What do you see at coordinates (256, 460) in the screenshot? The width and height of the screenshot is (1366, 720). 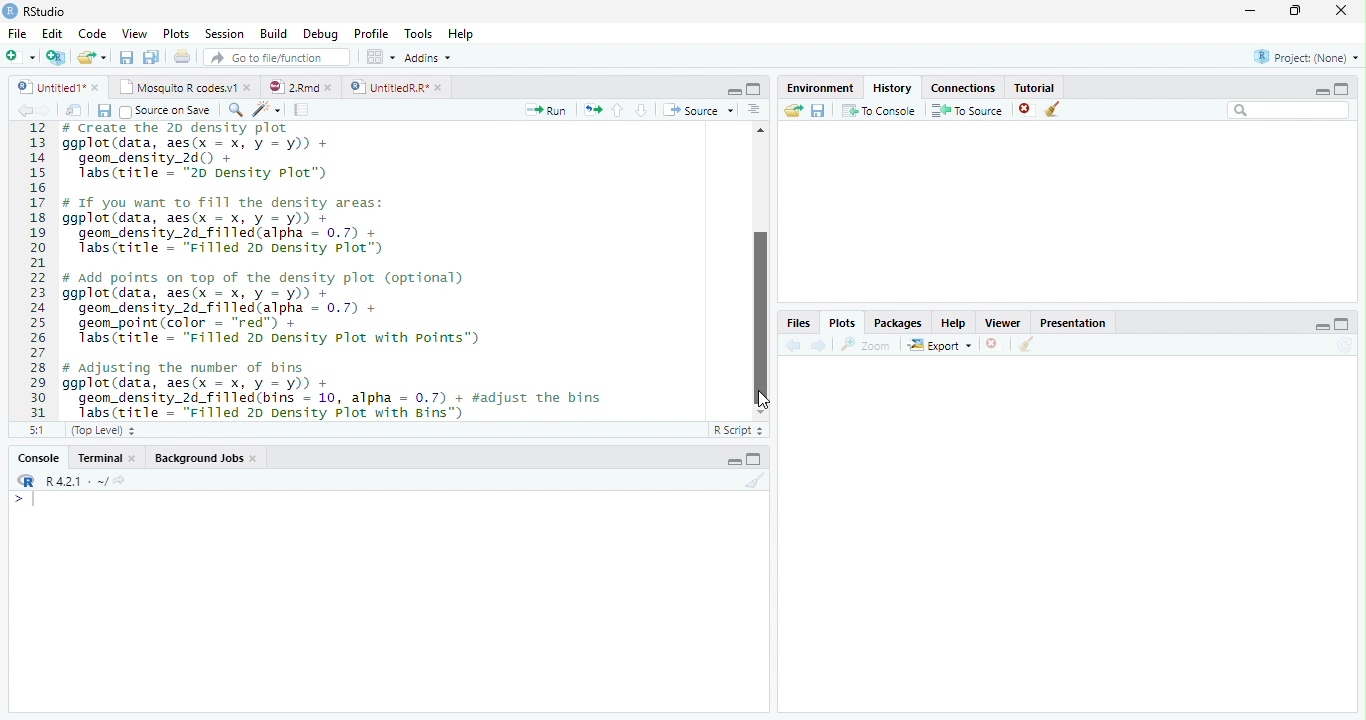 I see `close` at bounding box center [256, 460].